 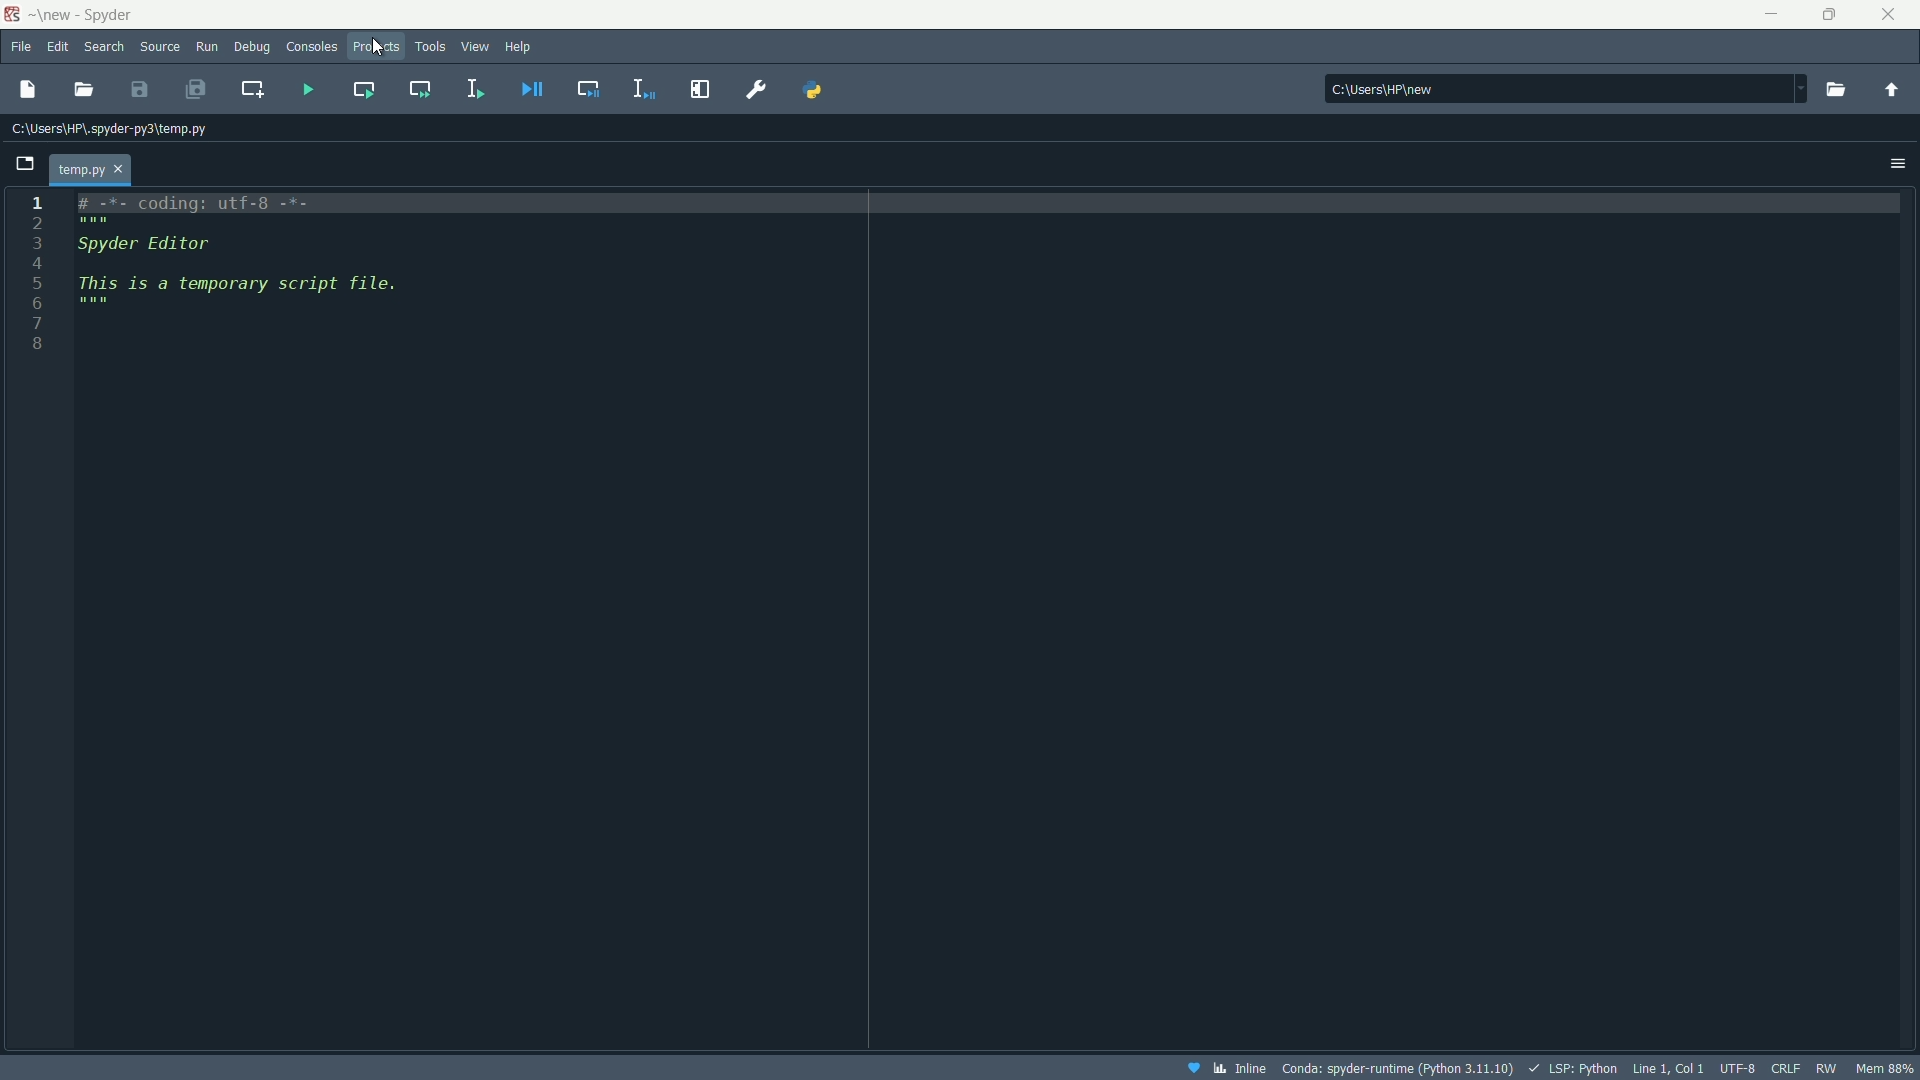 What do you see at coordinates (647, 88) in the screenshot?
I see `Debug selection` at bounding box center [647, 88].